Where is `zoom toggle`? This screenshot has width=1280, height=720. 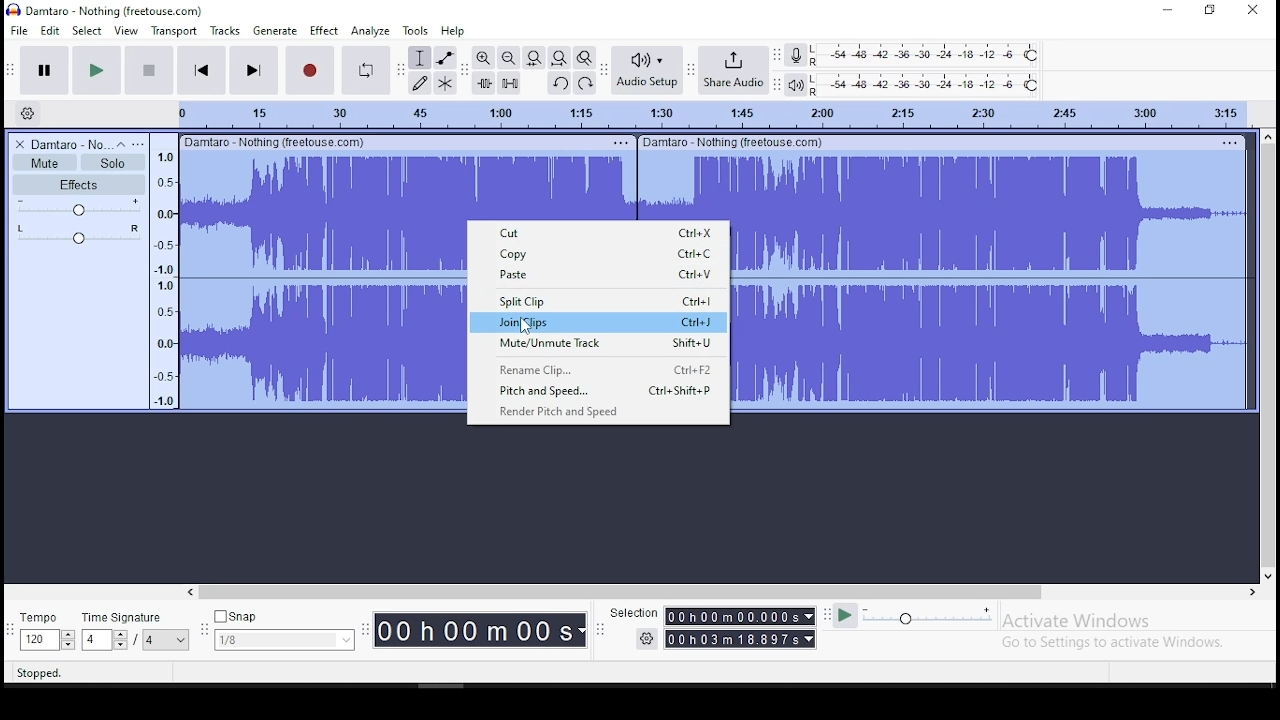 zoom toggle is located at coordinates (584, 58).